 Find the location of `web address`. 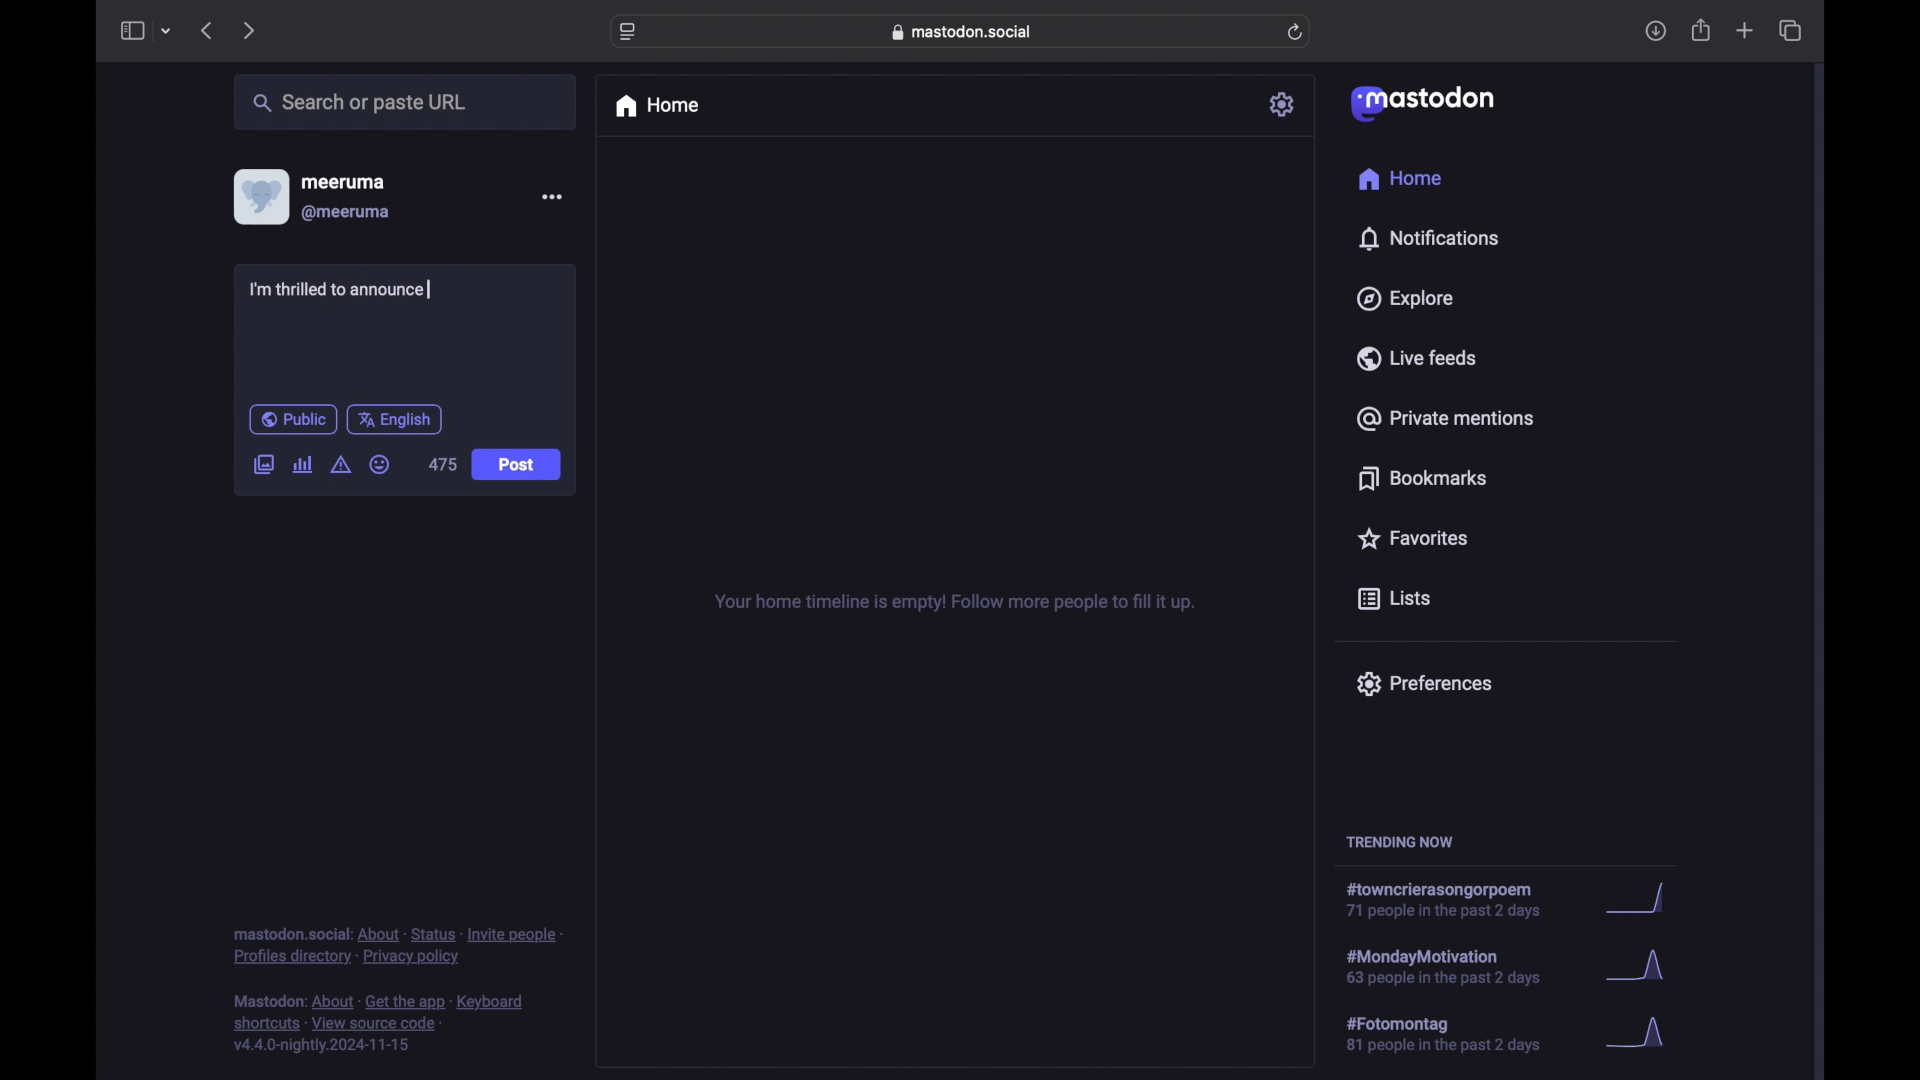

web address is located at coordinates (962, 32).